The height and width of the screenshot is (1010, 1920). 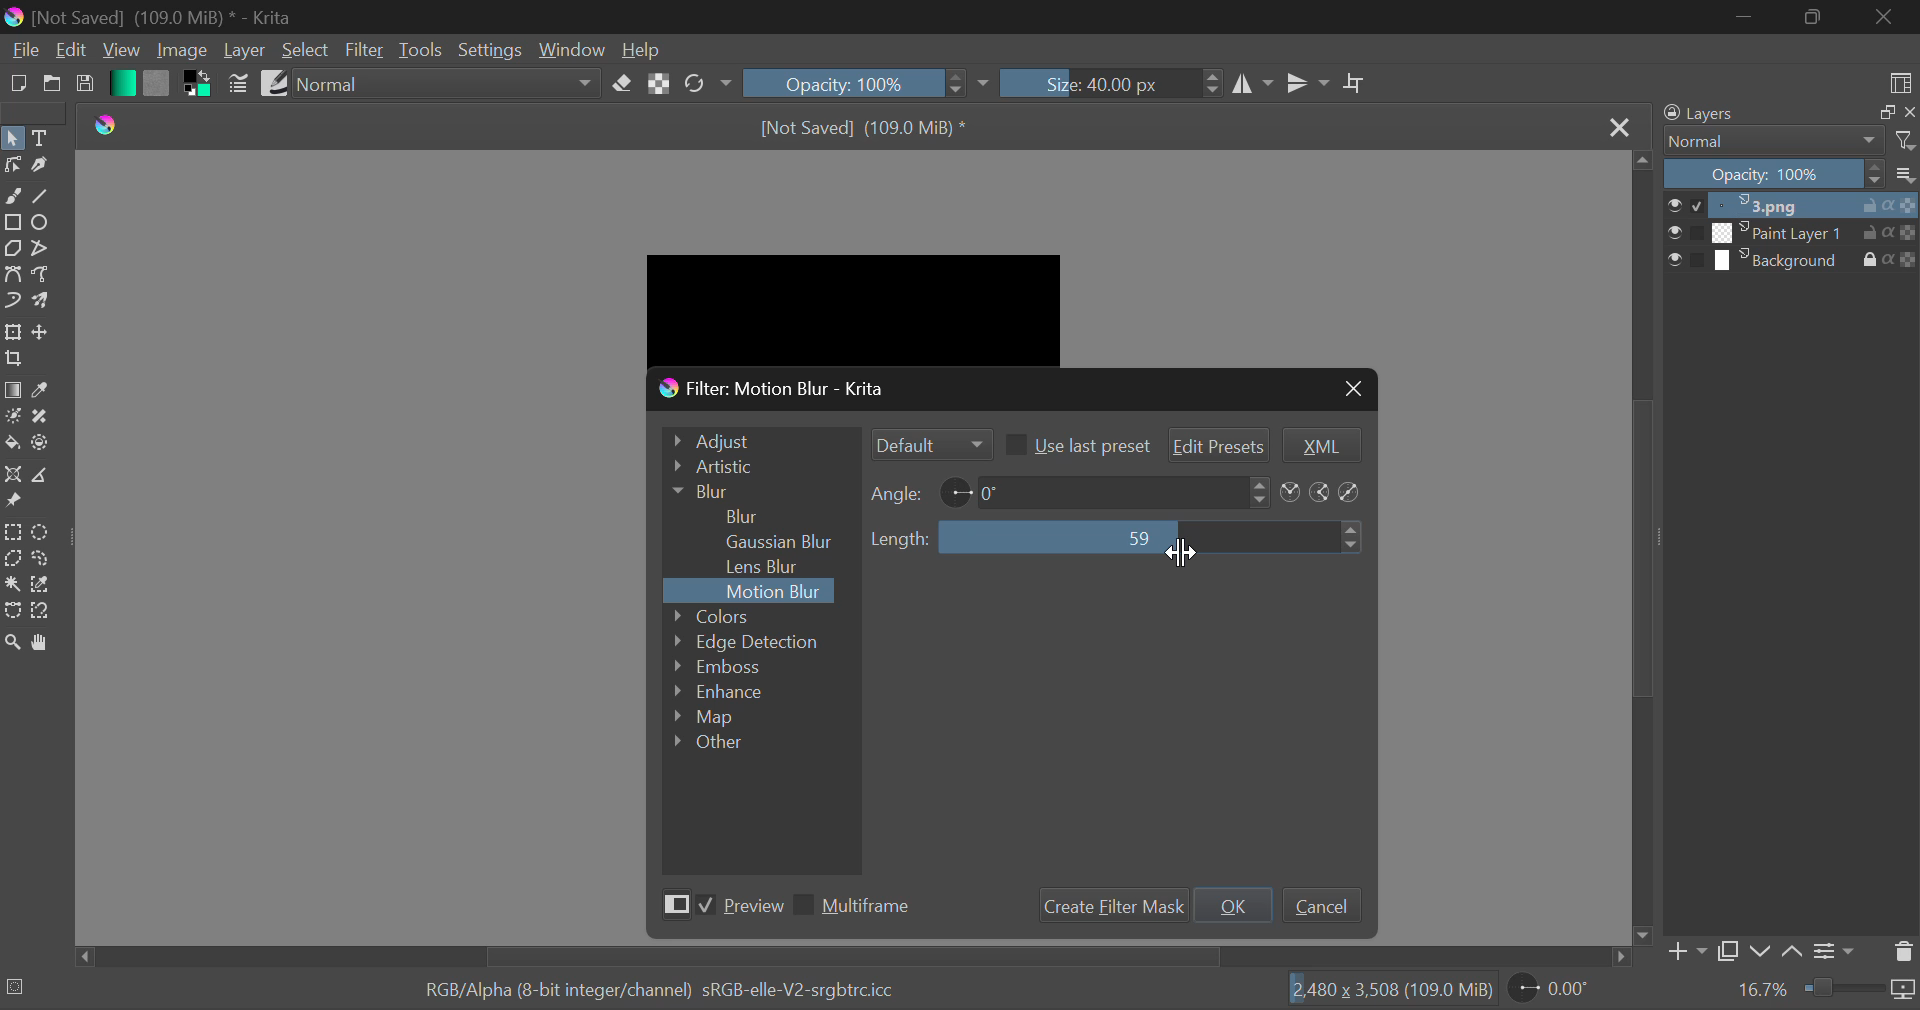 What do you see at coordinates (643, 986) in the screenshot?
I see `RGB/Alpha (8-bit integer/channel) sRGB-elle-V2-srgbtrc.icc` at bounding box center [643, 986].